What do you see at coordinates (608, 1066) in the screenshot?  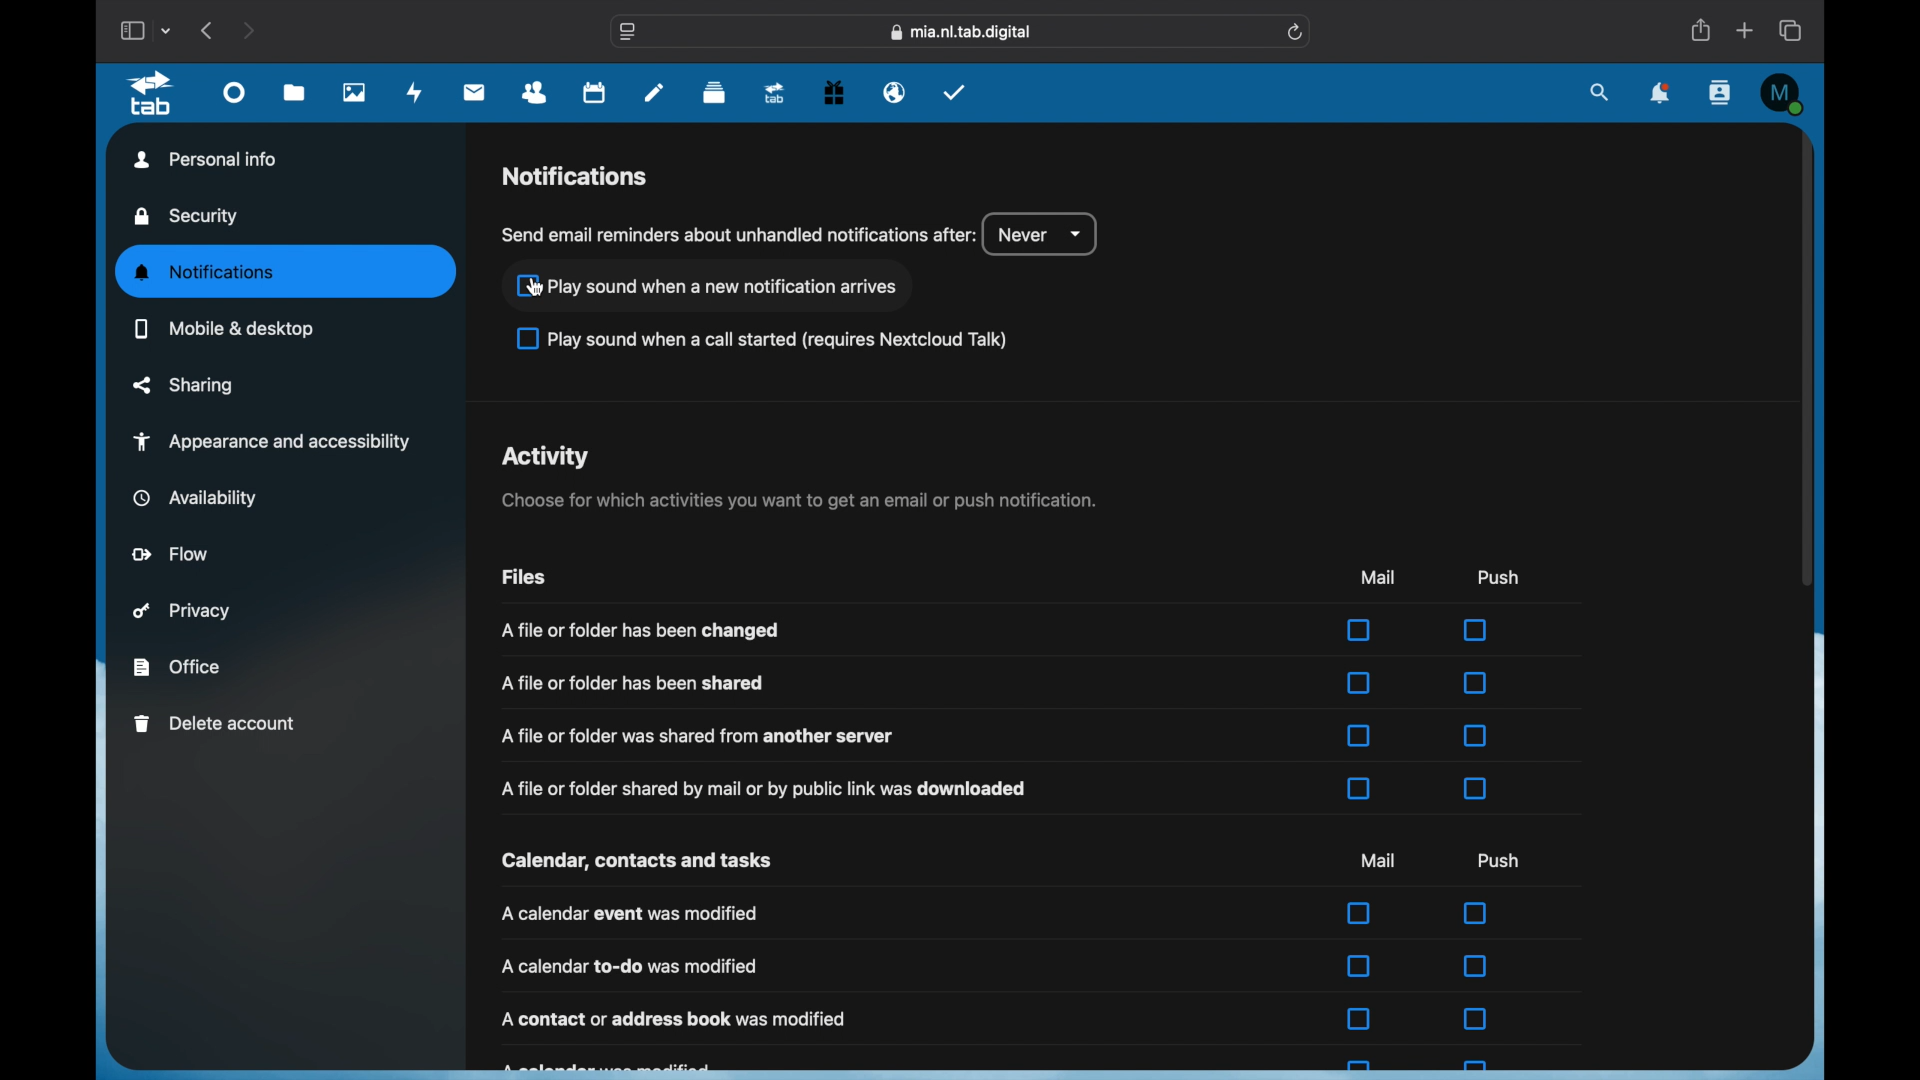 I see `obscured text` at bounding box center [608, 1066].